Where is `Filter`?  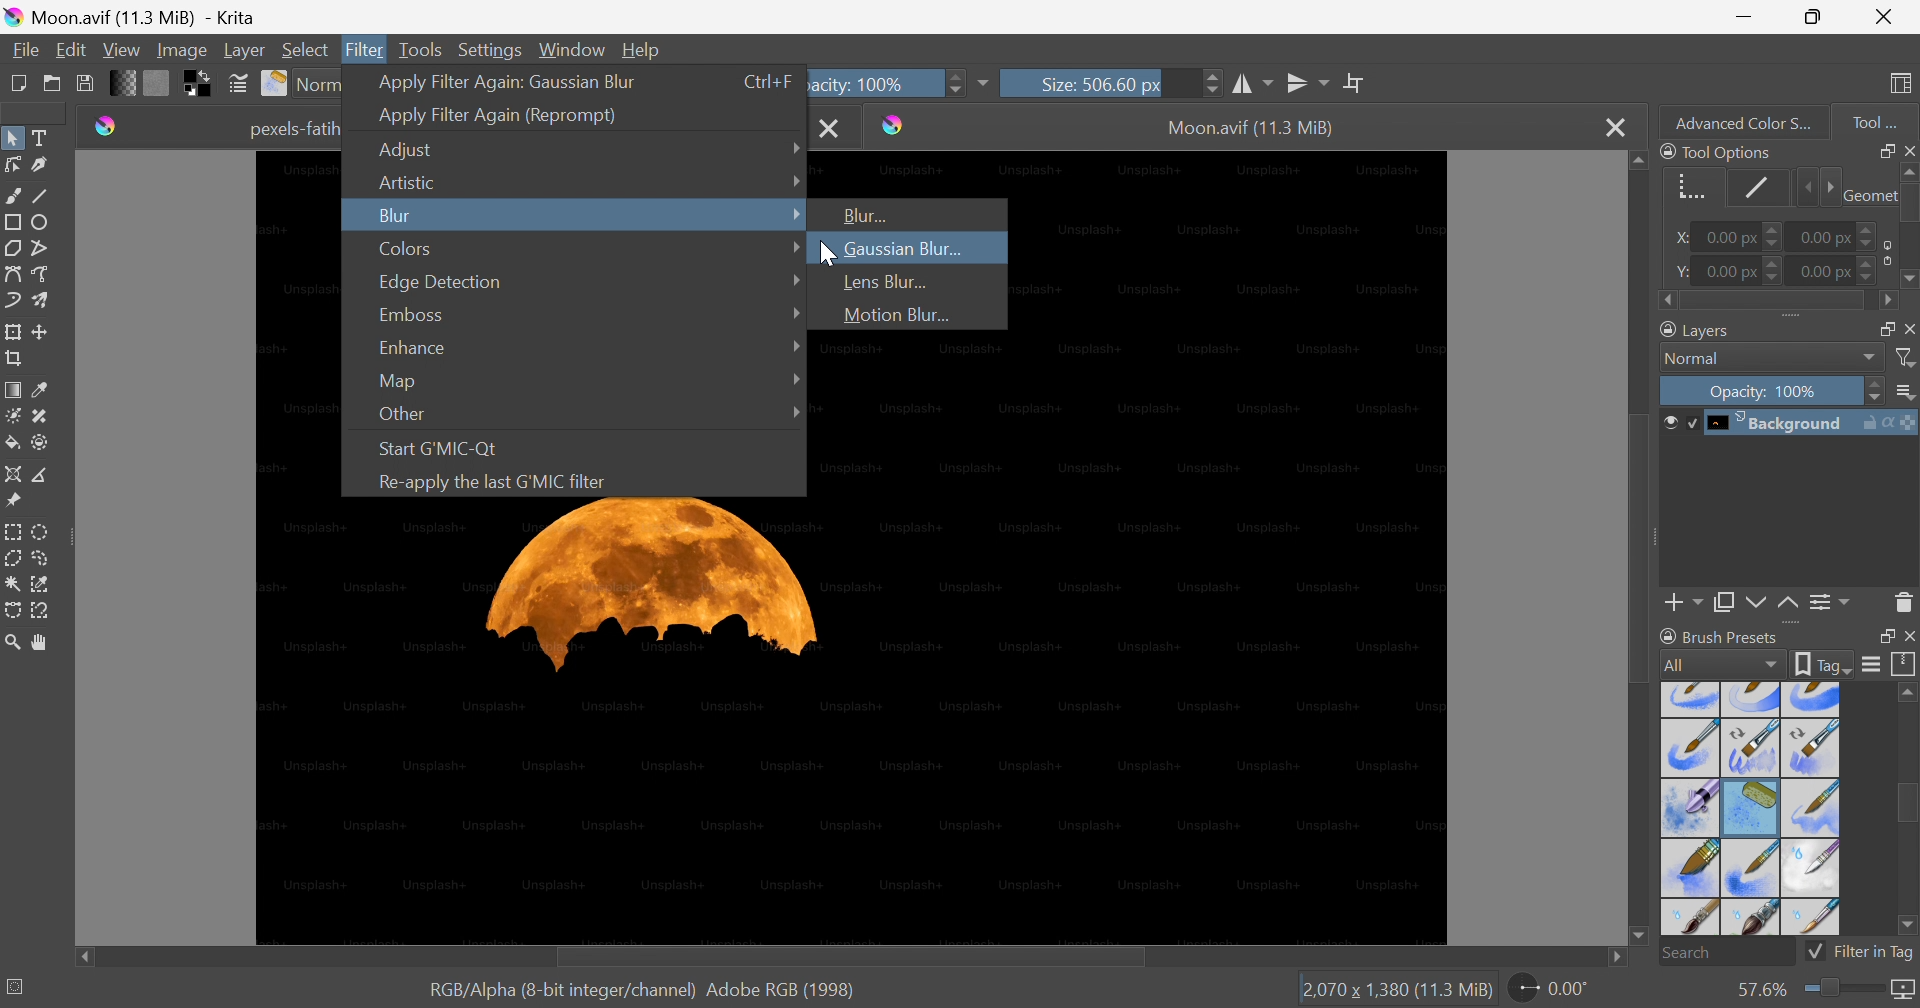
Filter is located at coordinates (366, 50).